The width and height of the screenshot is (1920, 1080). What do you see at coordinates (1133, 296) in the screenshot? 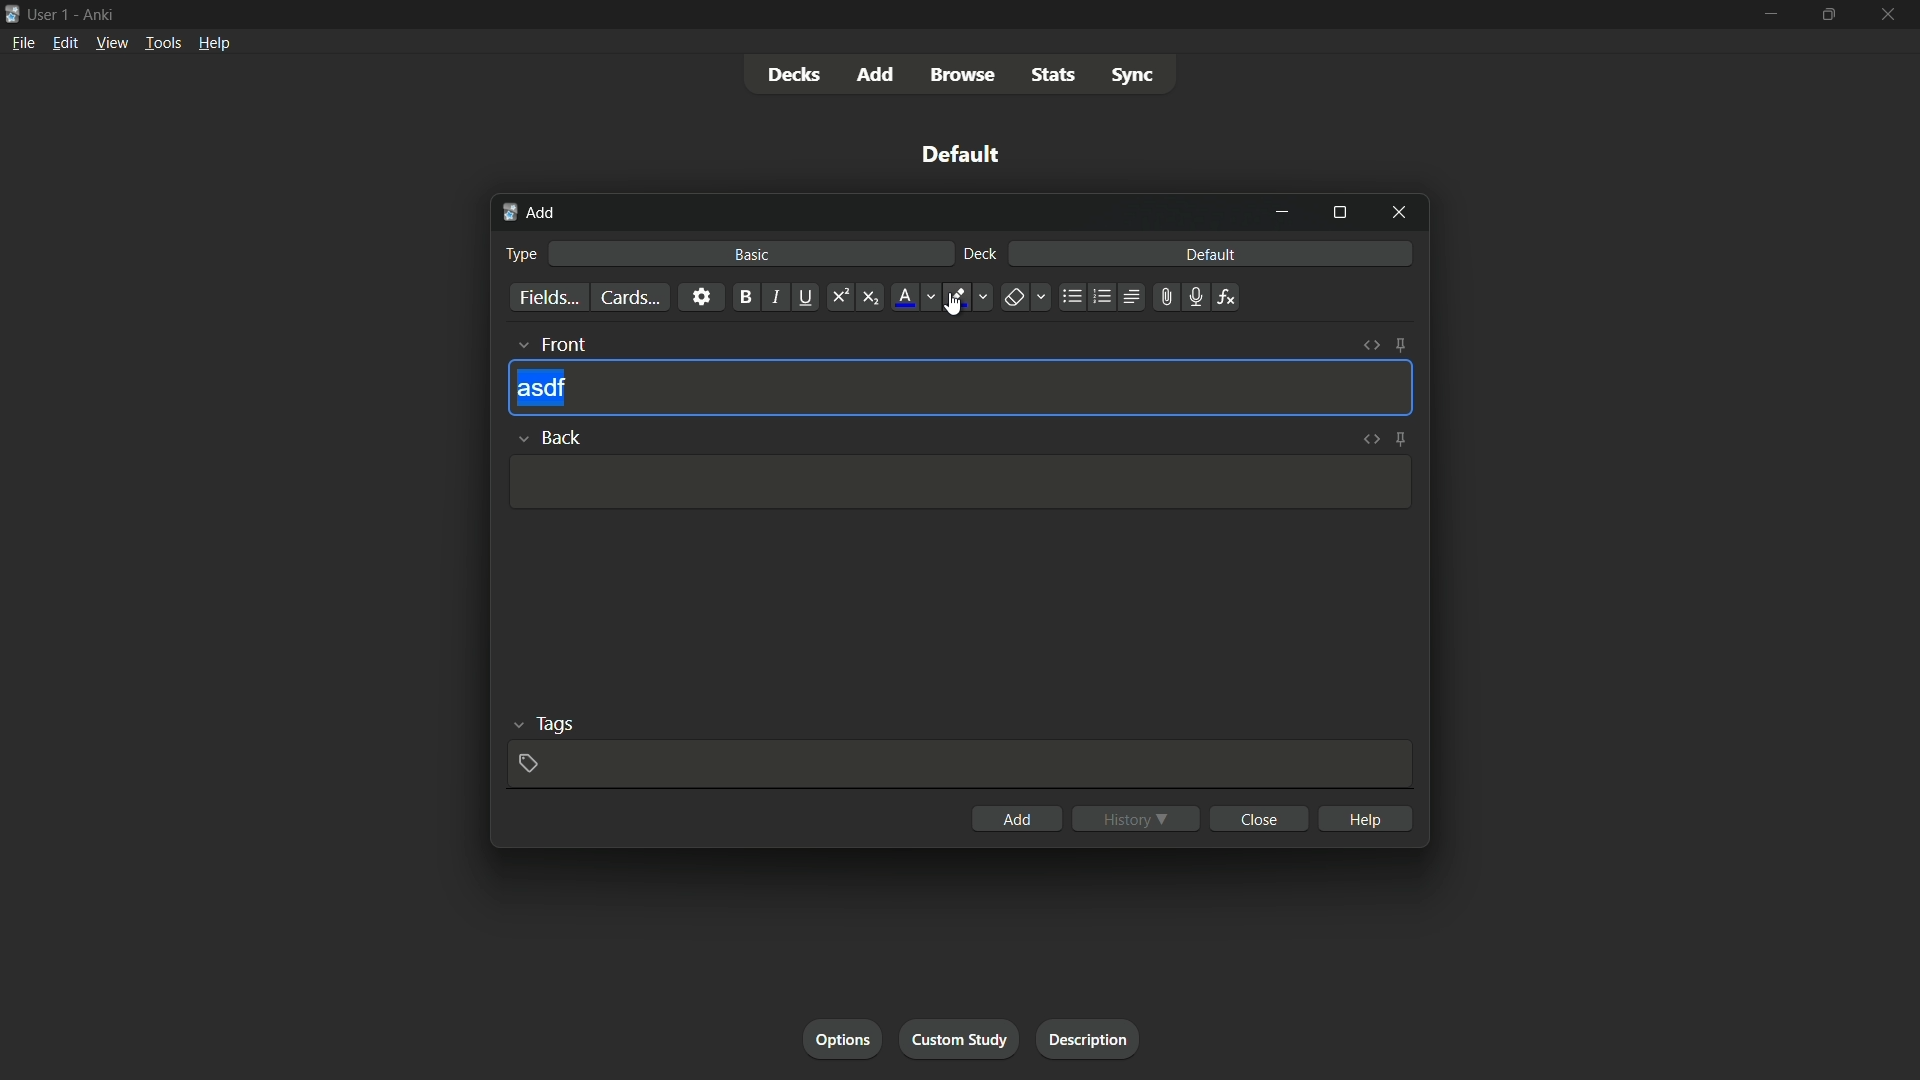
I see `alignment` at bounding box center [1133, 296].